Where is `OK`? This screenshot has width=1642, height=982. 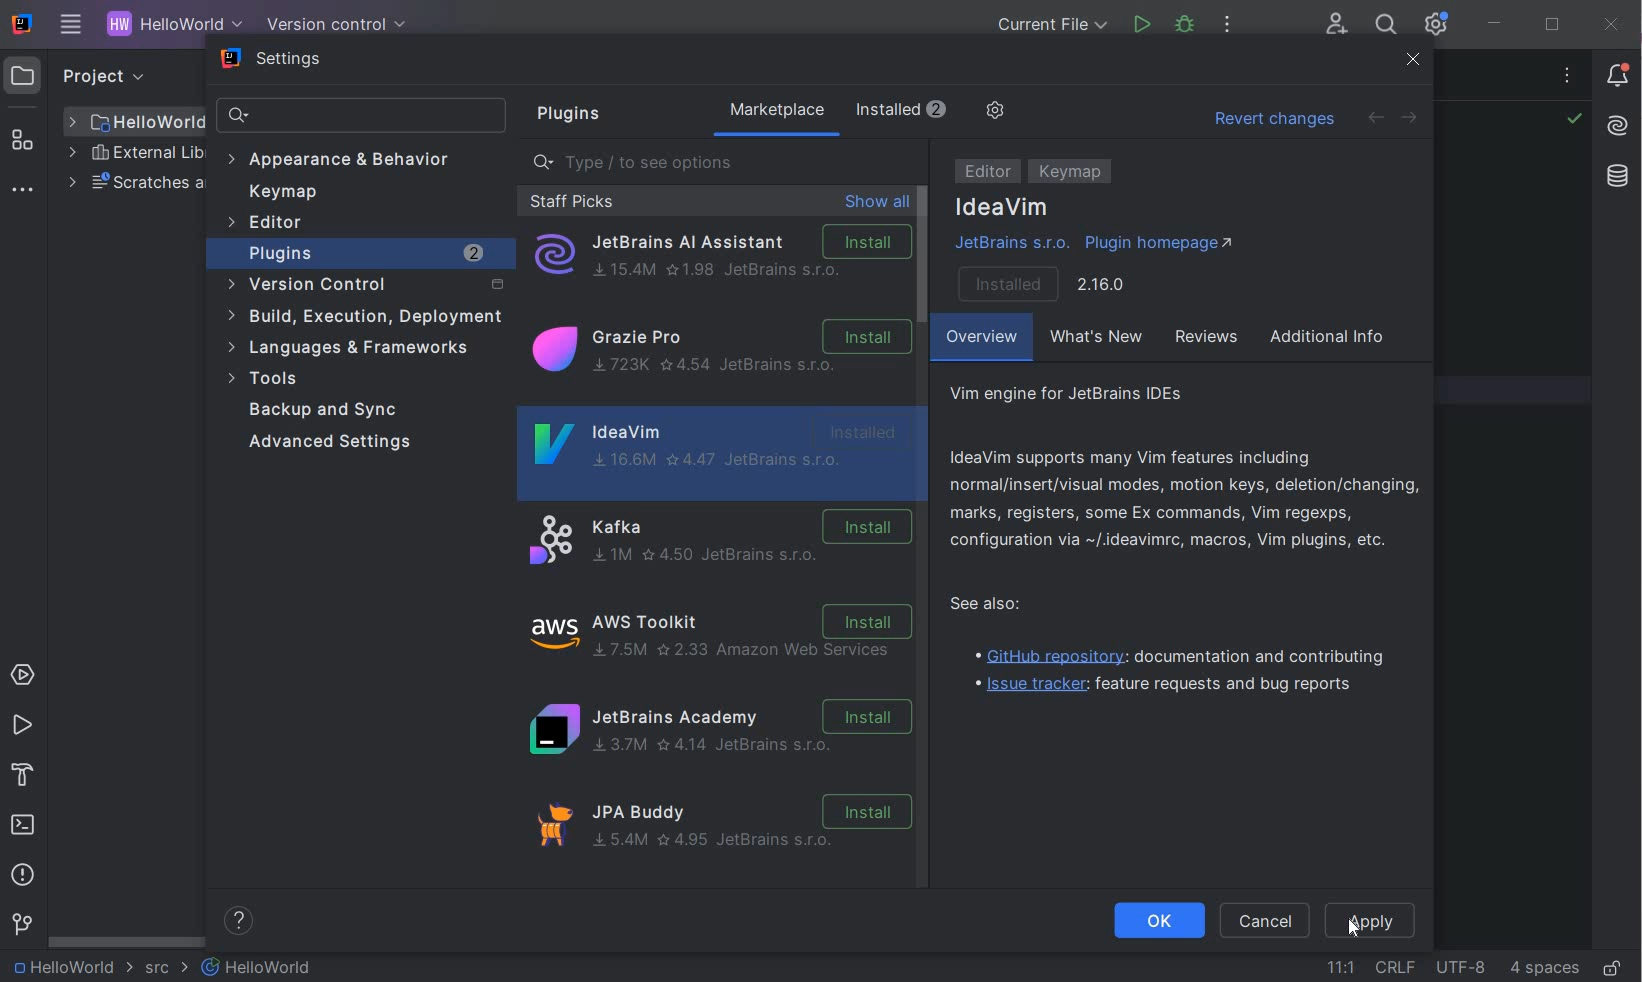 OK is located at coordinates (1158, 922).